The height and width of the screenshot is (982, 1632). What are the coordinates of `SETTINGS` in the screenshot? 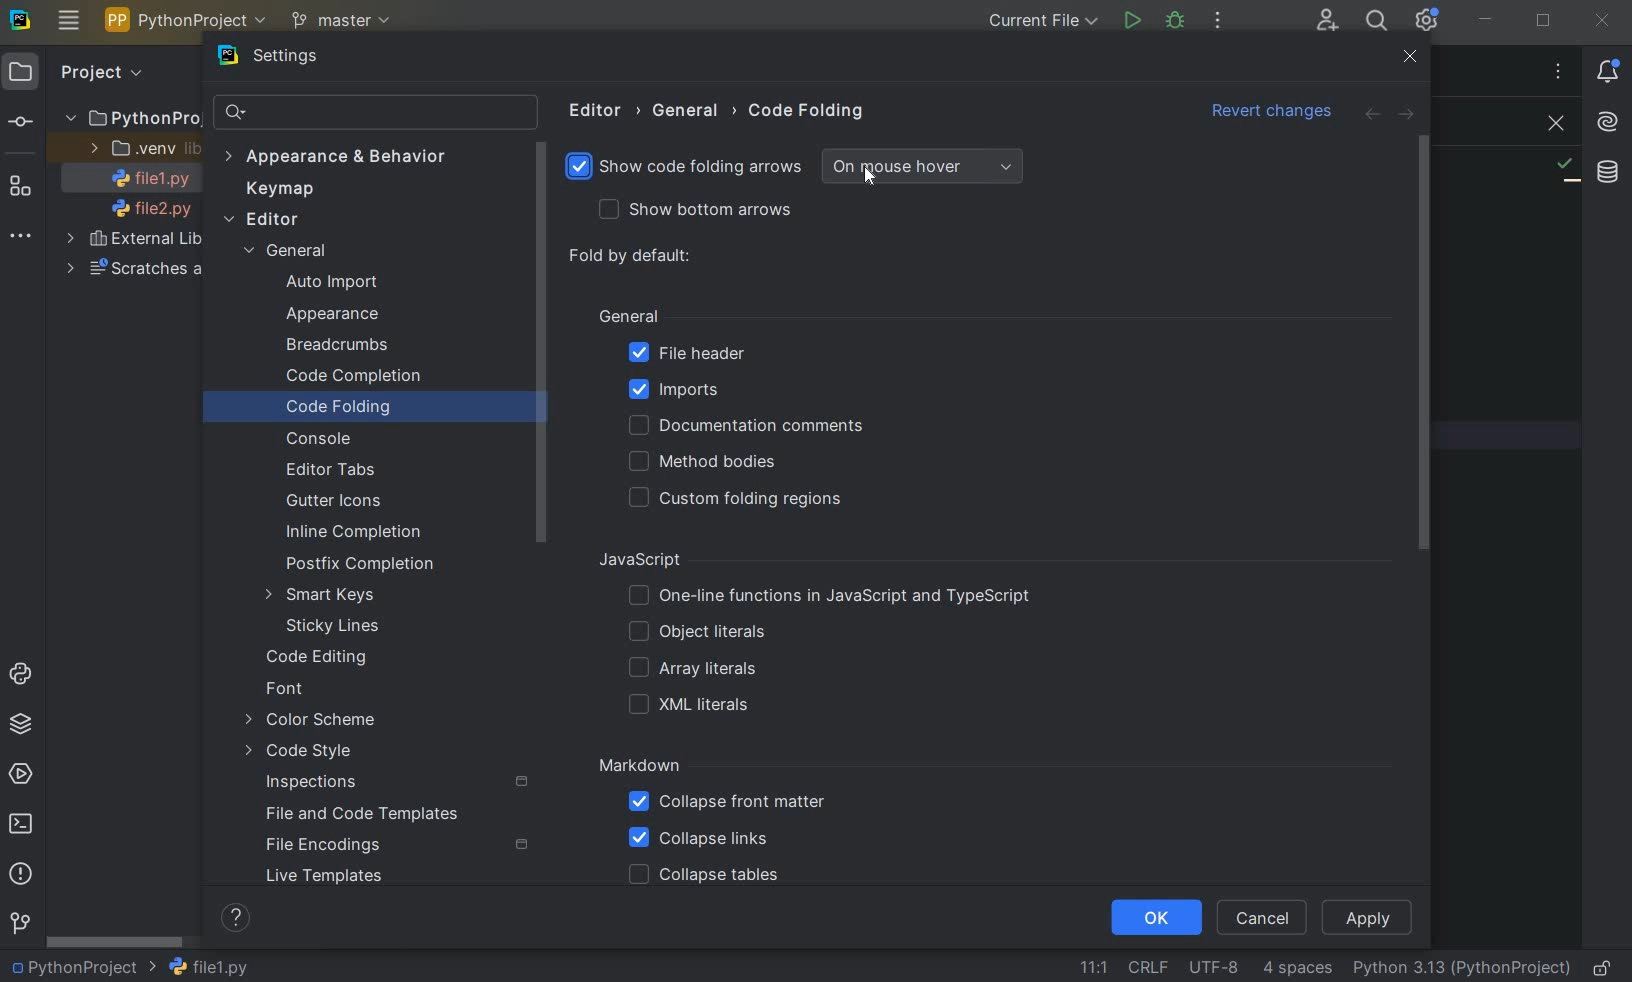 It's located at (295, 58).